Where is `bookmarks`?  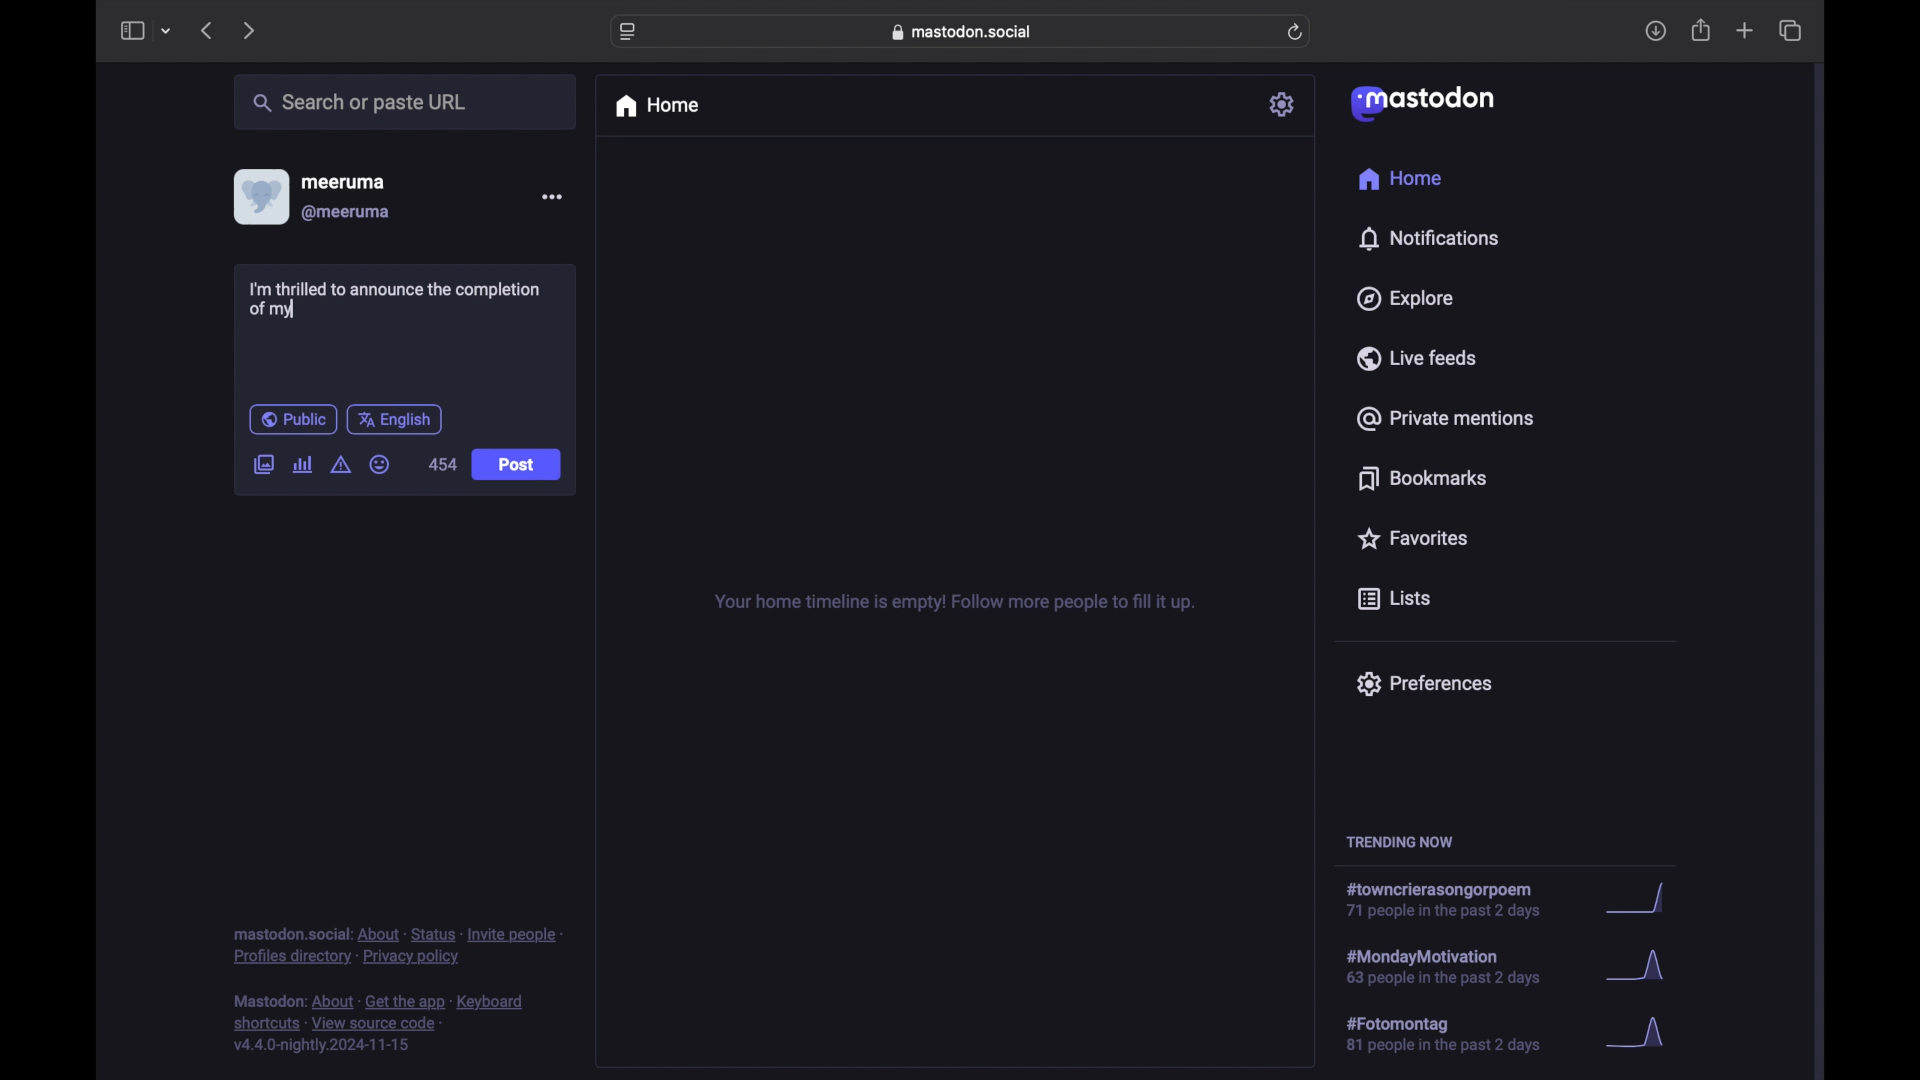
bookmarks is located at coordinates (1426, 478).